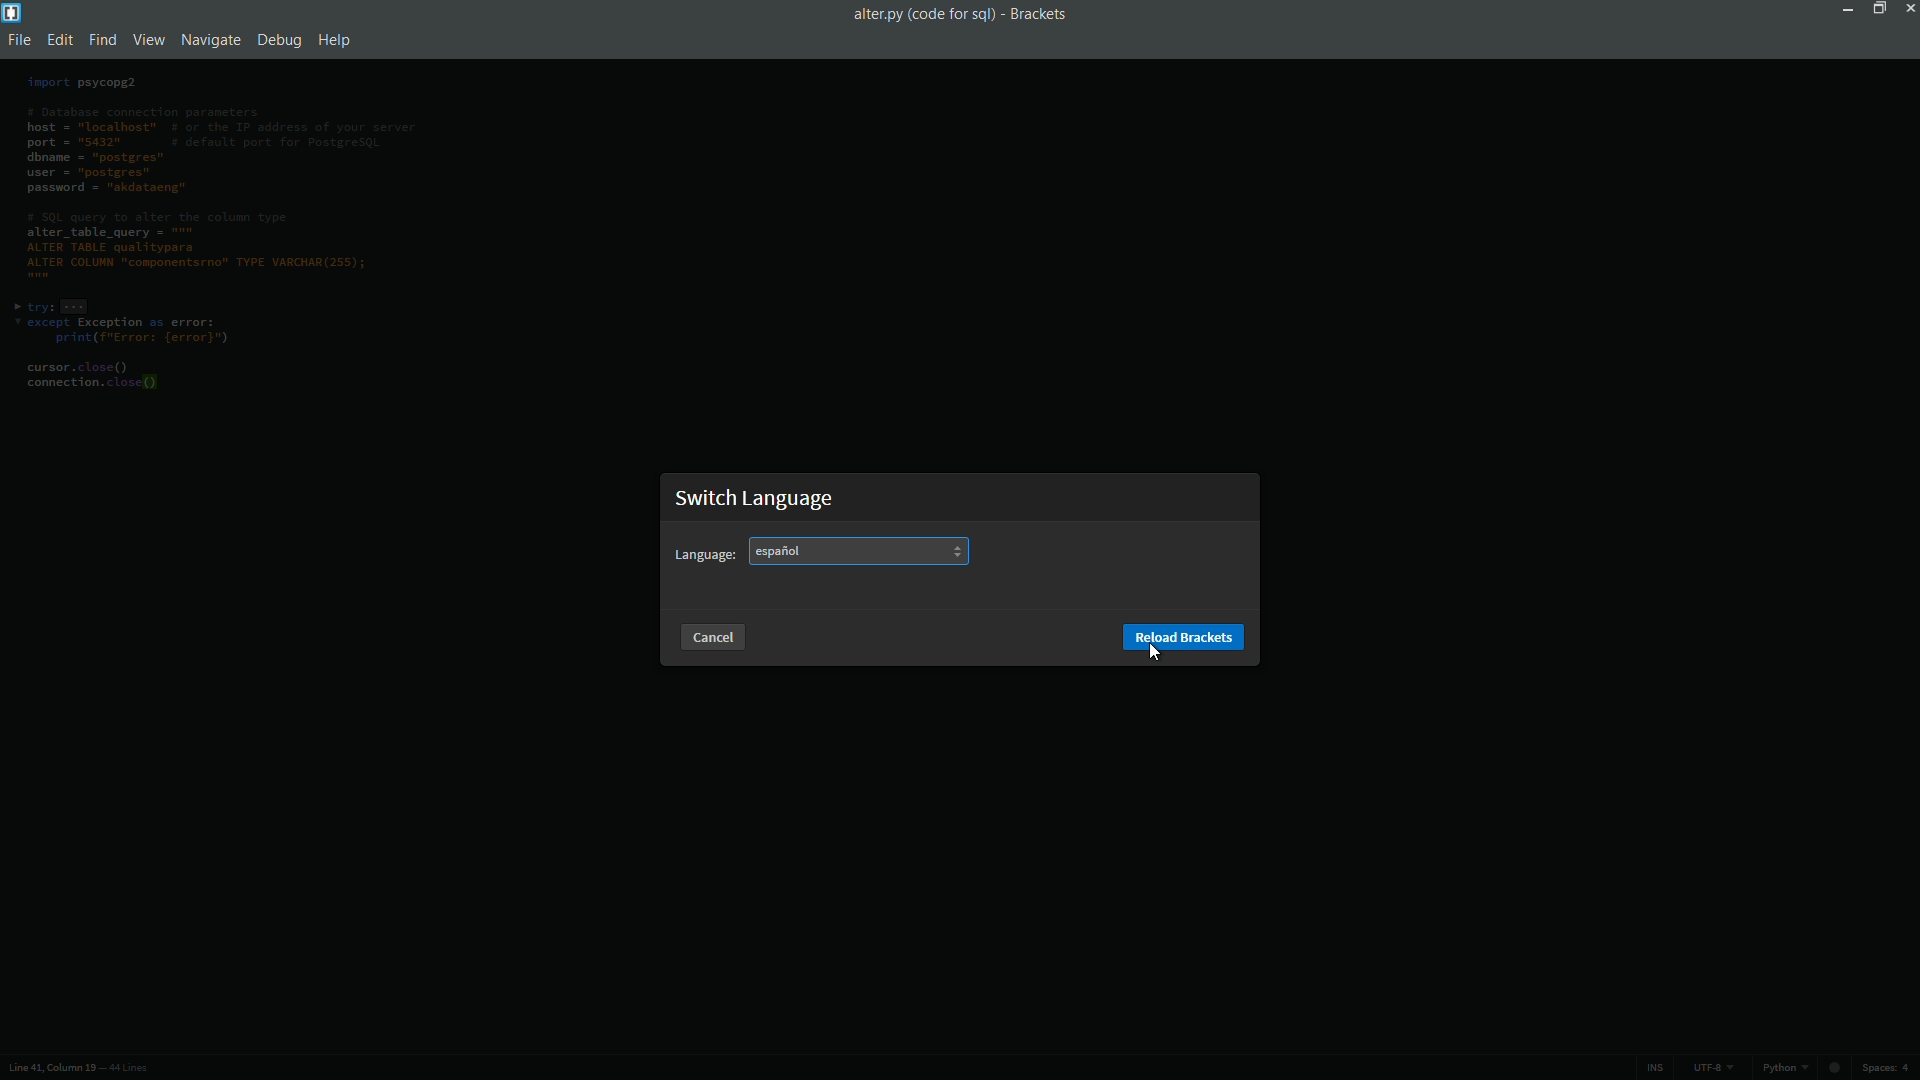  What do you see at coordinates (756, 500) in the screenshot?
I see `Switch language` at bounding box center [756, 500].